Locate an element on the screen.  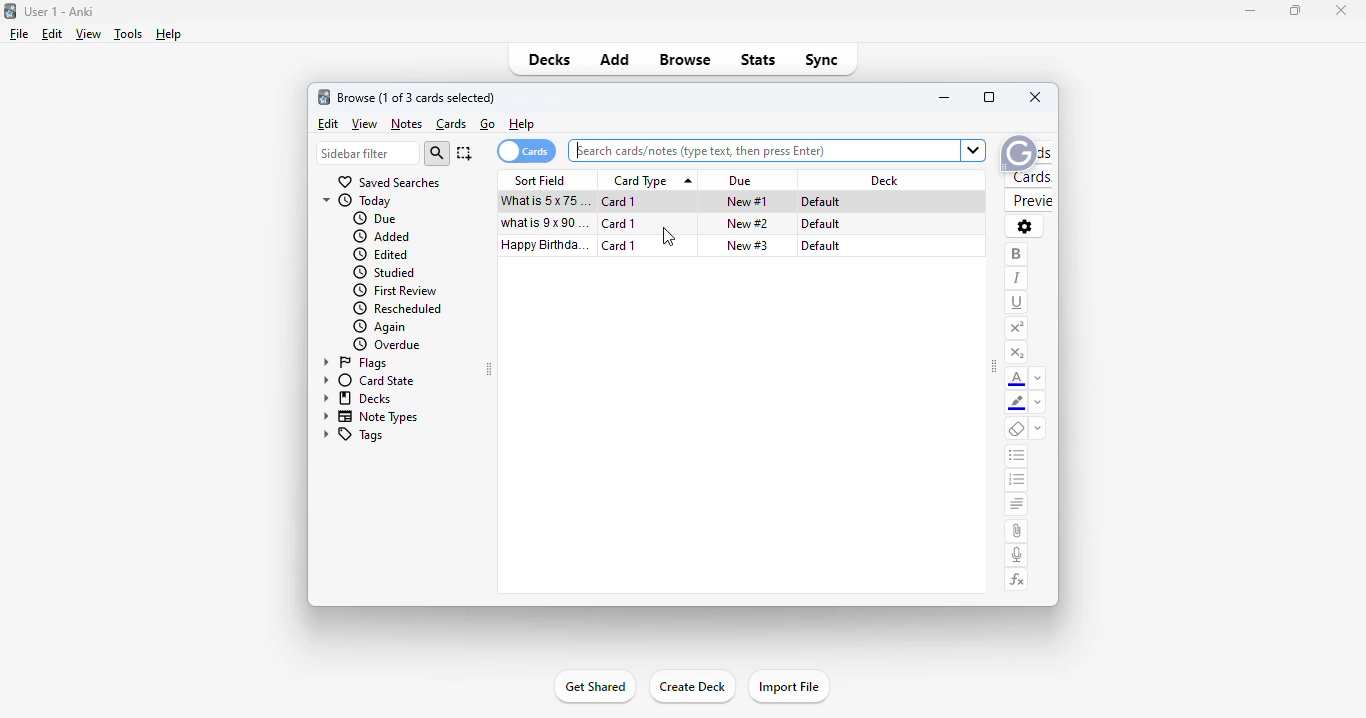
decks is located at coordinates (550, 59).